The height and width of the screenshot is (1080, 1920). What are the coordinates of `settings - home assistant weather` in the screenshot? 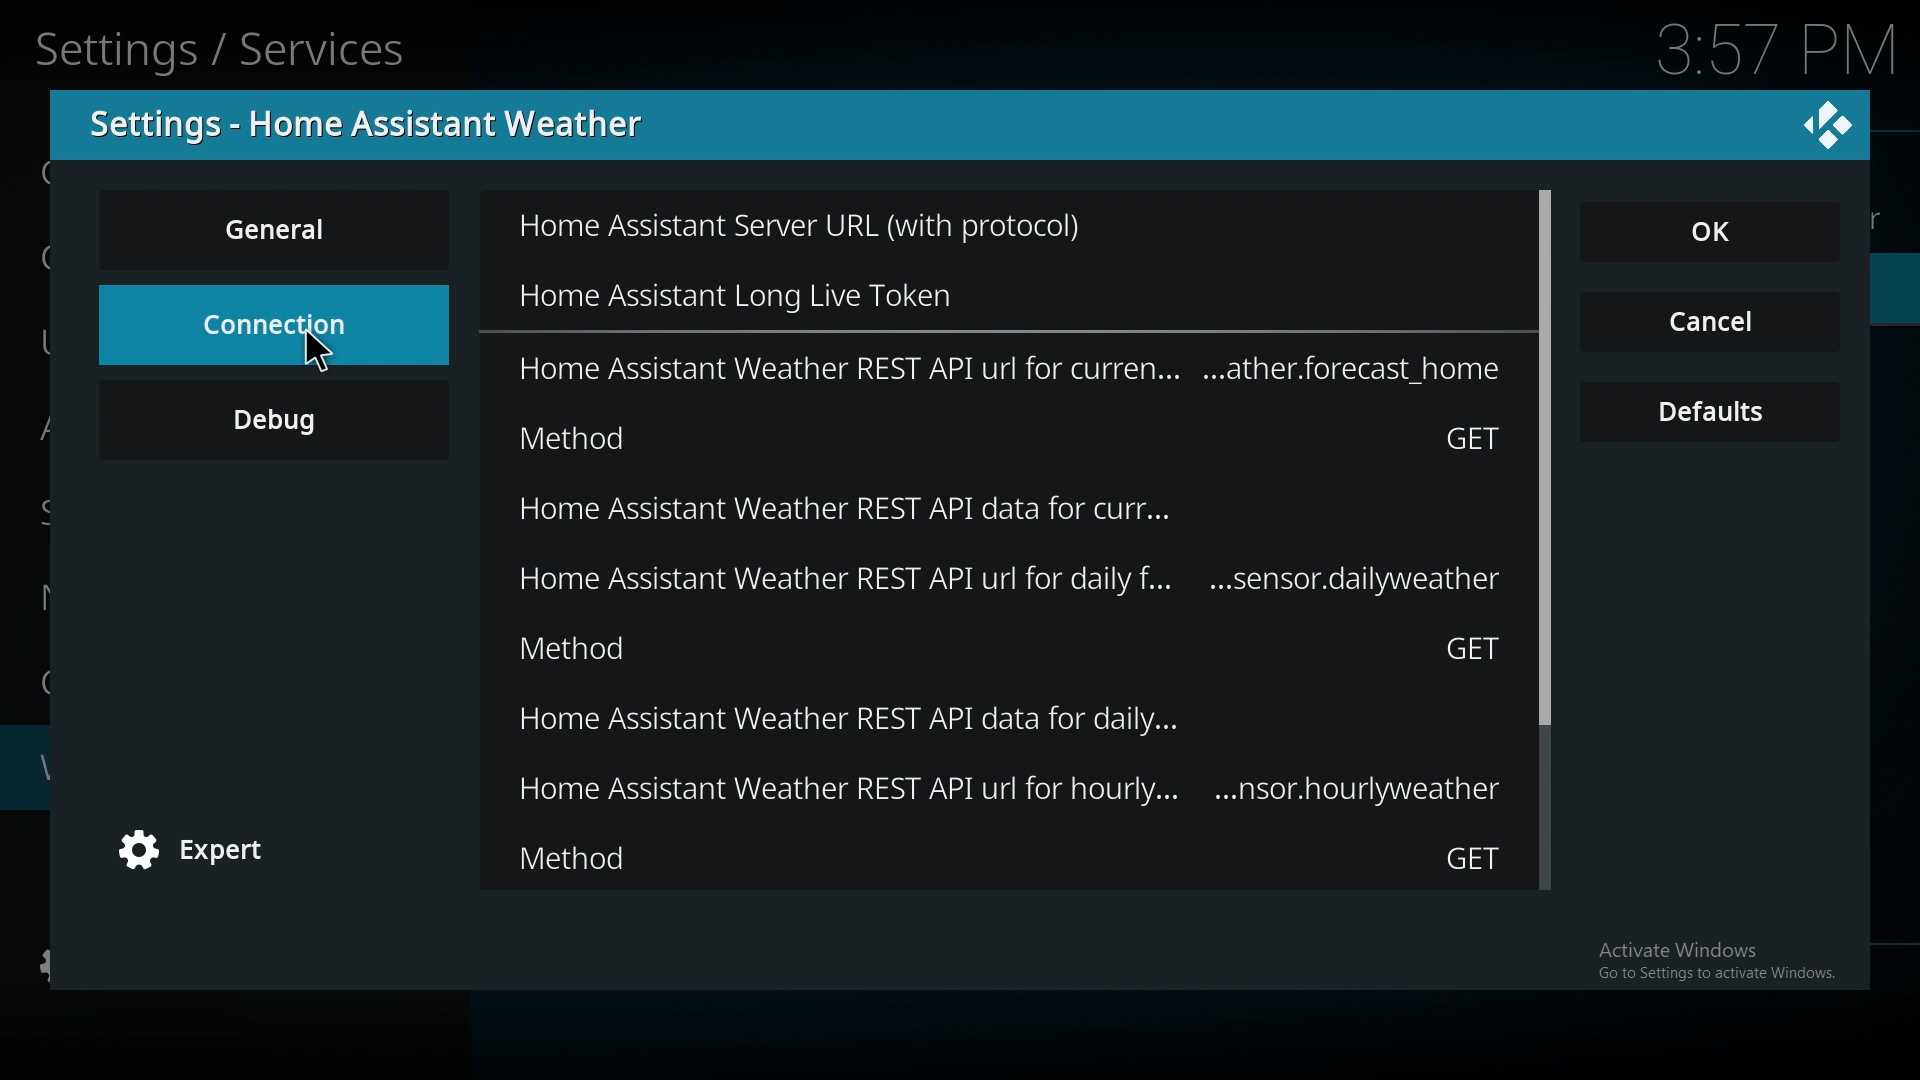 It's located at (379, 124).